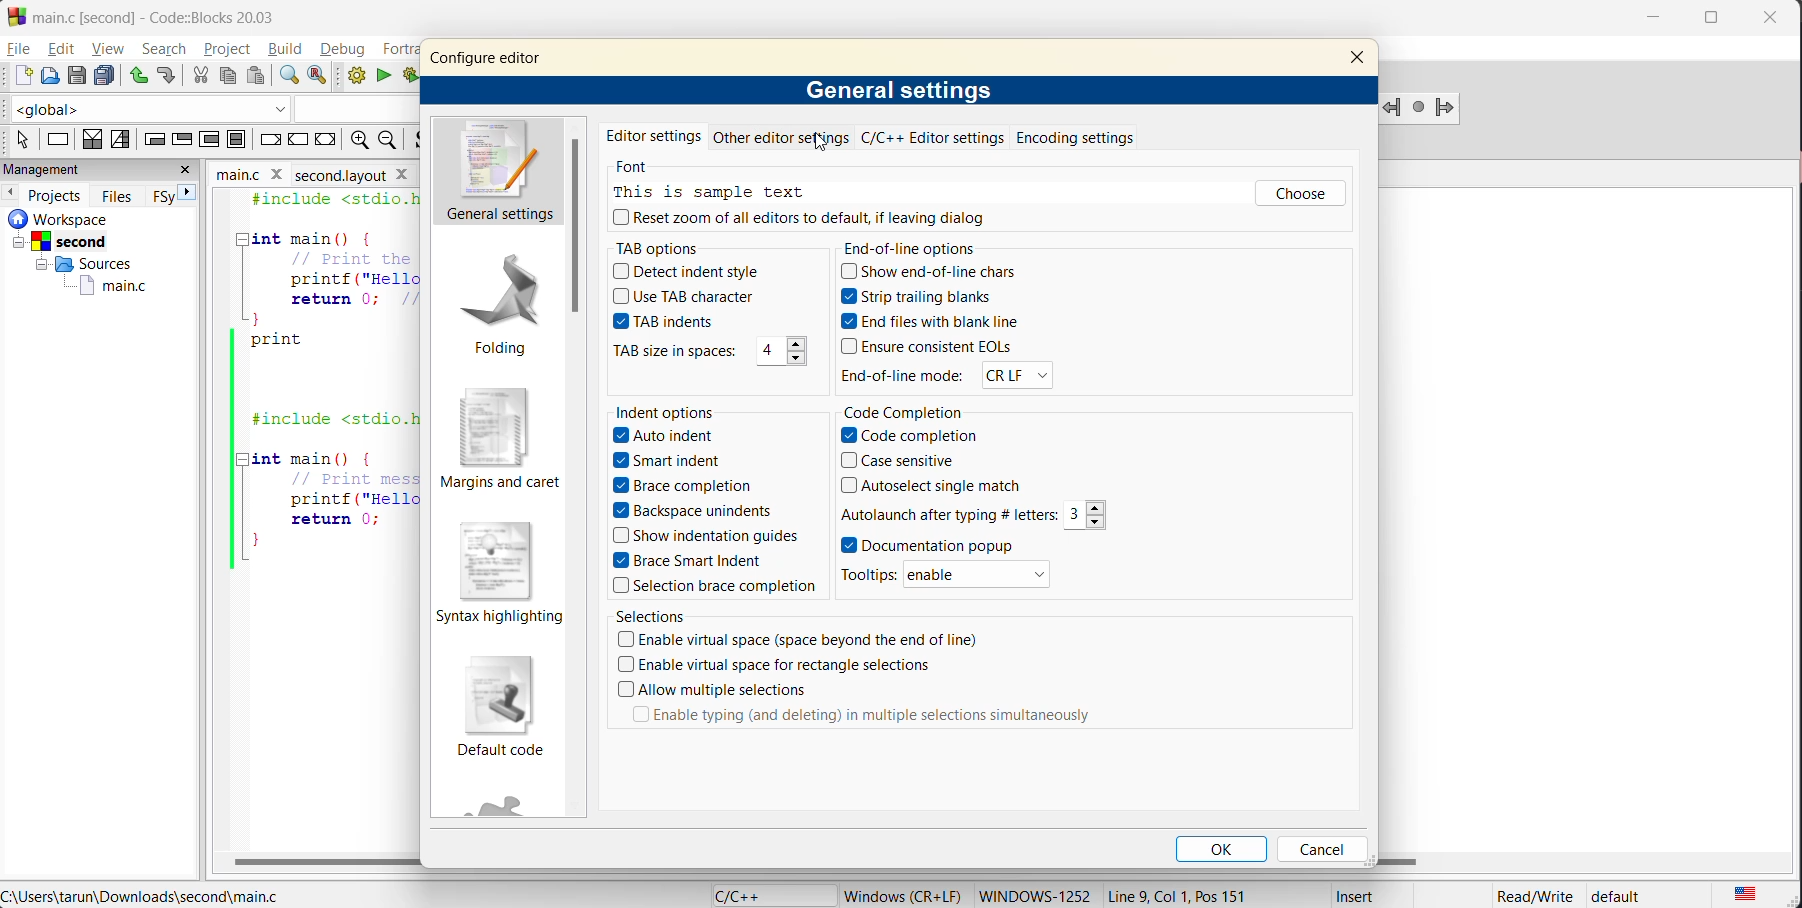 The image size is (1802, 908). Describe the element at coordinates (65, 48) in the screenshot. I see `edit` at that location.